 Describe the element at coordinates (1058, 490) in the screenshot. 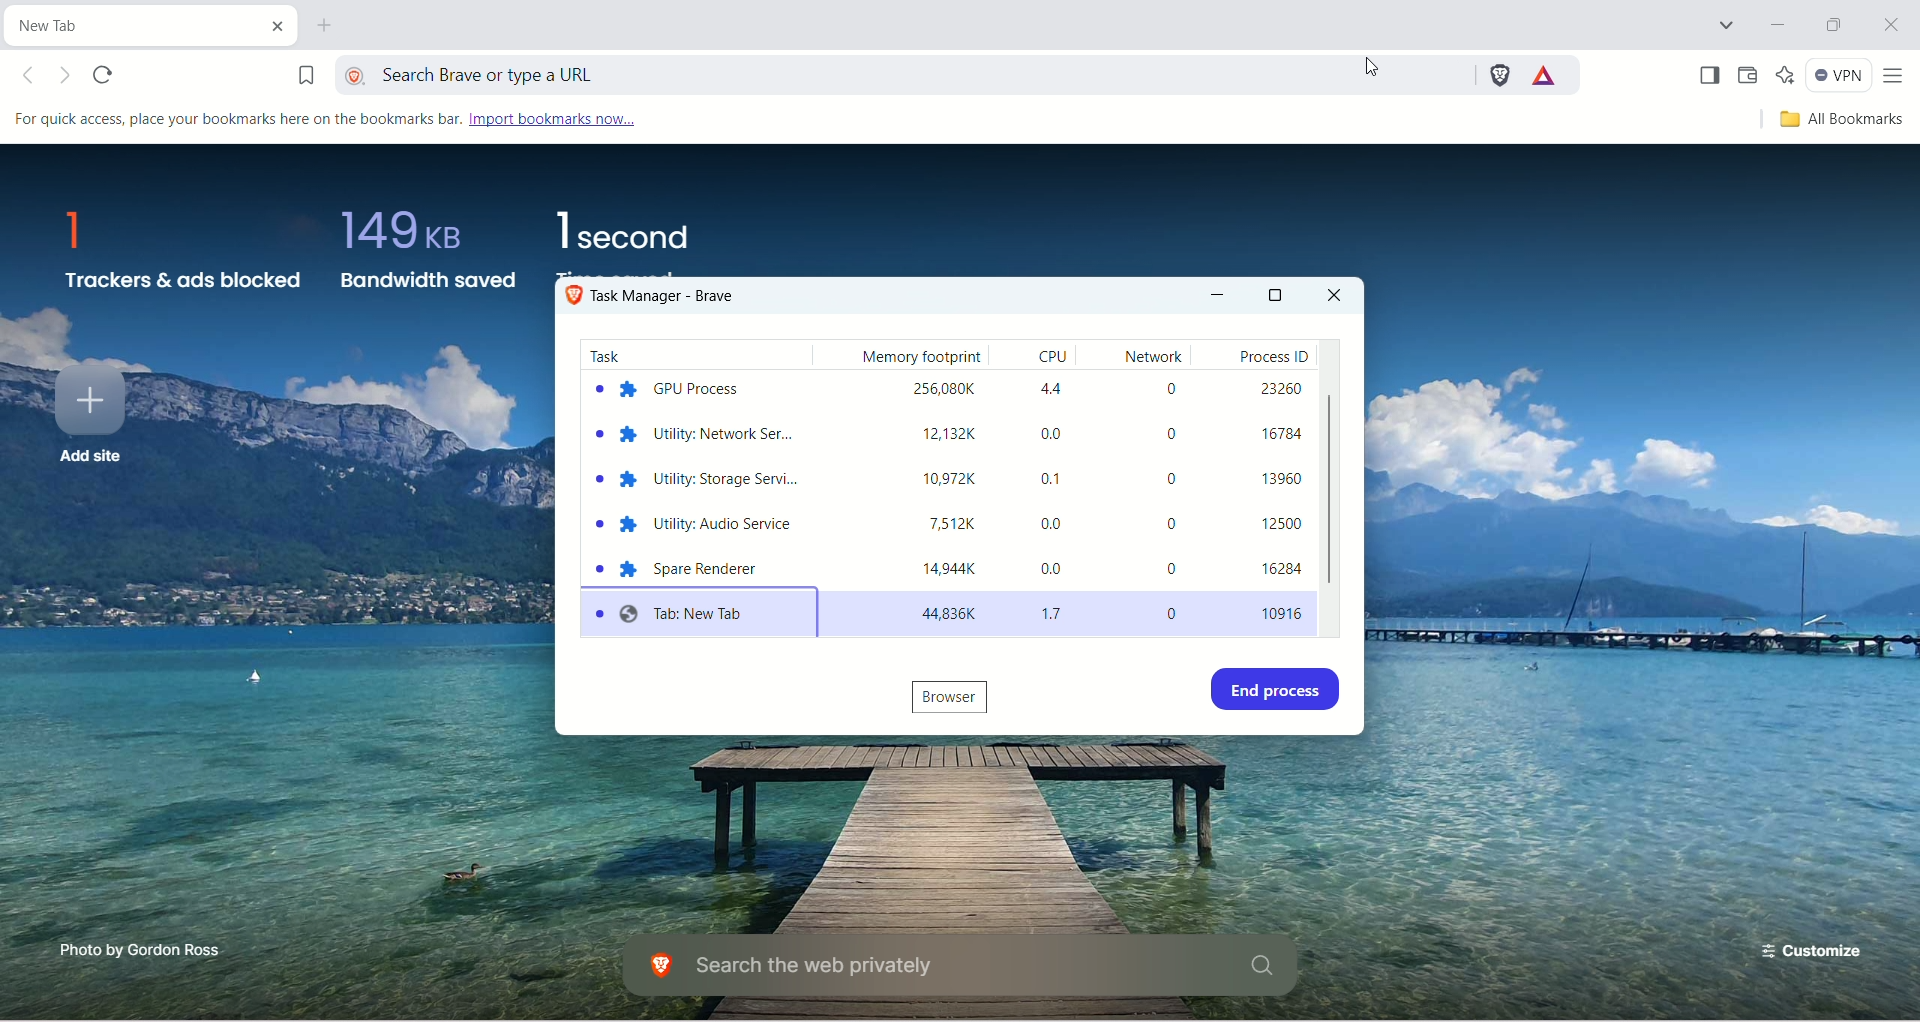

I see `CPU` at that location.